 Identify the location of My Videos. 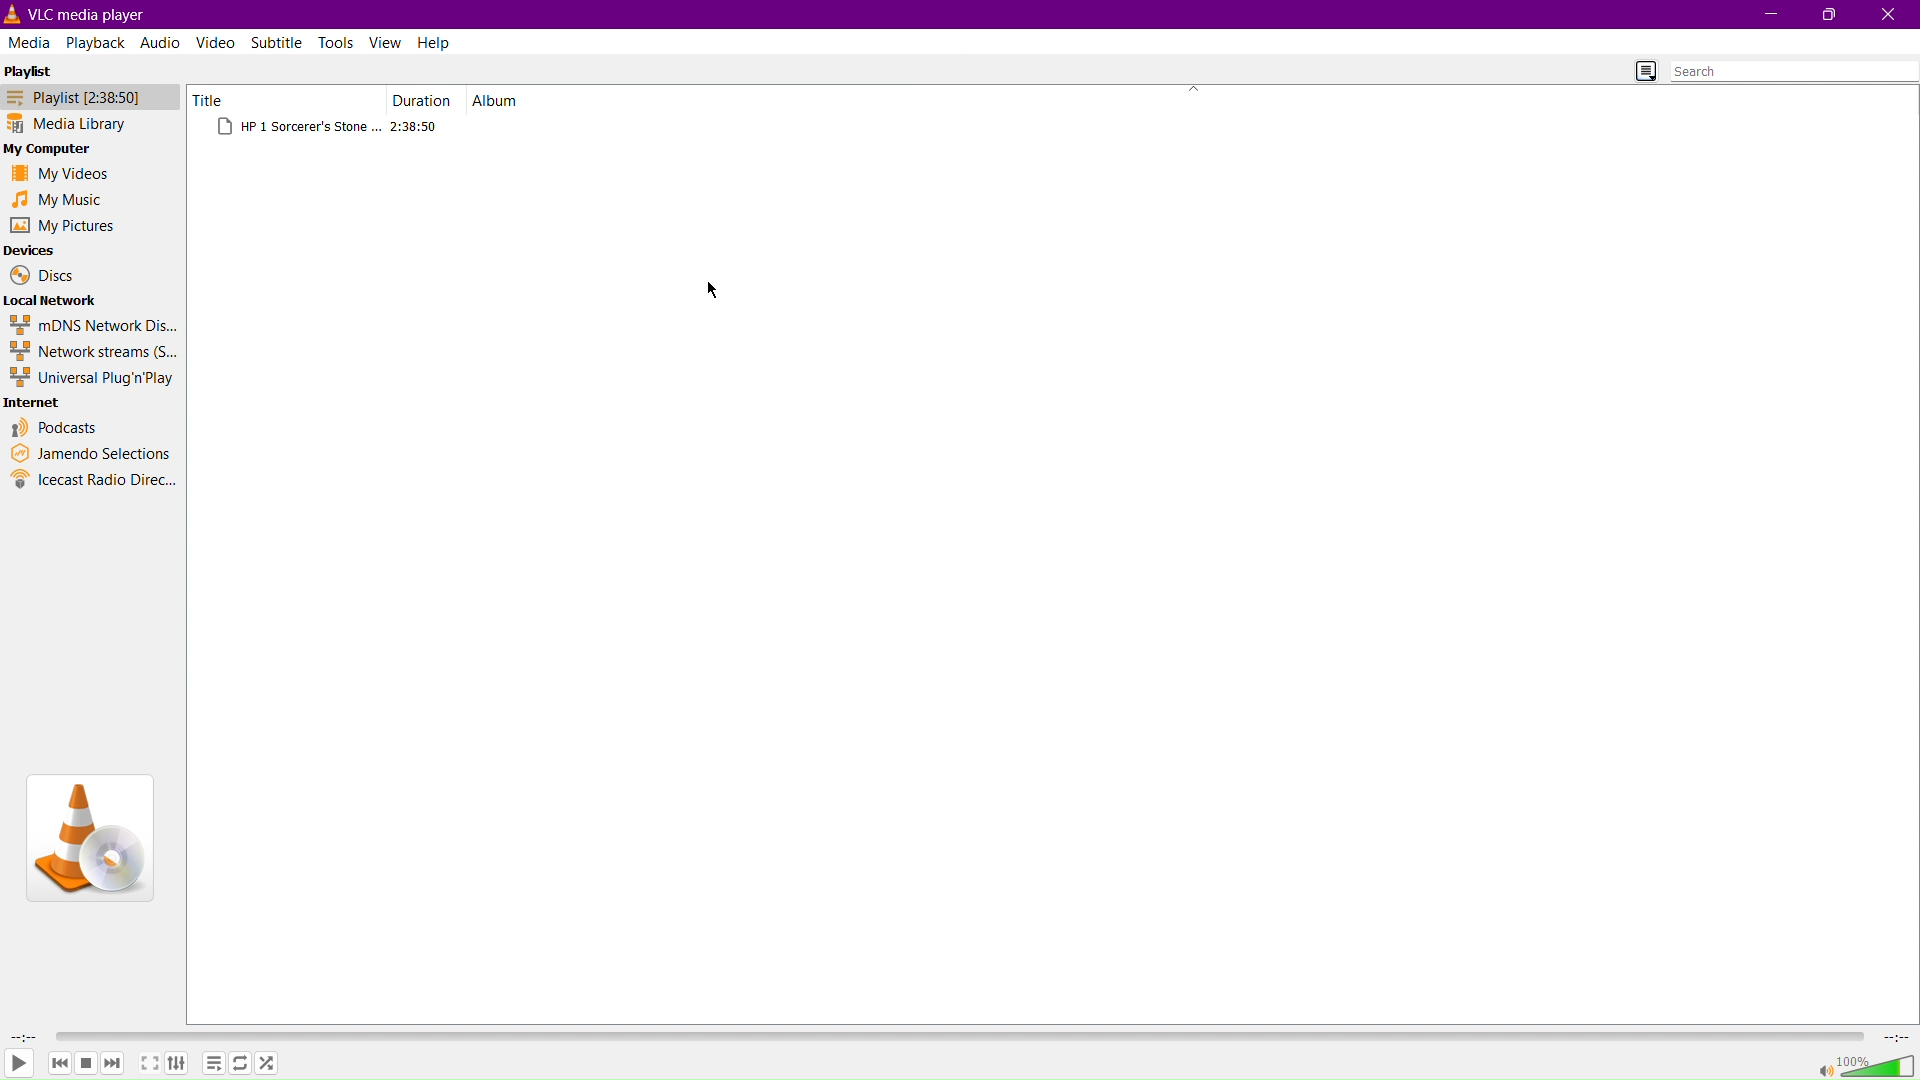
(55, 176).